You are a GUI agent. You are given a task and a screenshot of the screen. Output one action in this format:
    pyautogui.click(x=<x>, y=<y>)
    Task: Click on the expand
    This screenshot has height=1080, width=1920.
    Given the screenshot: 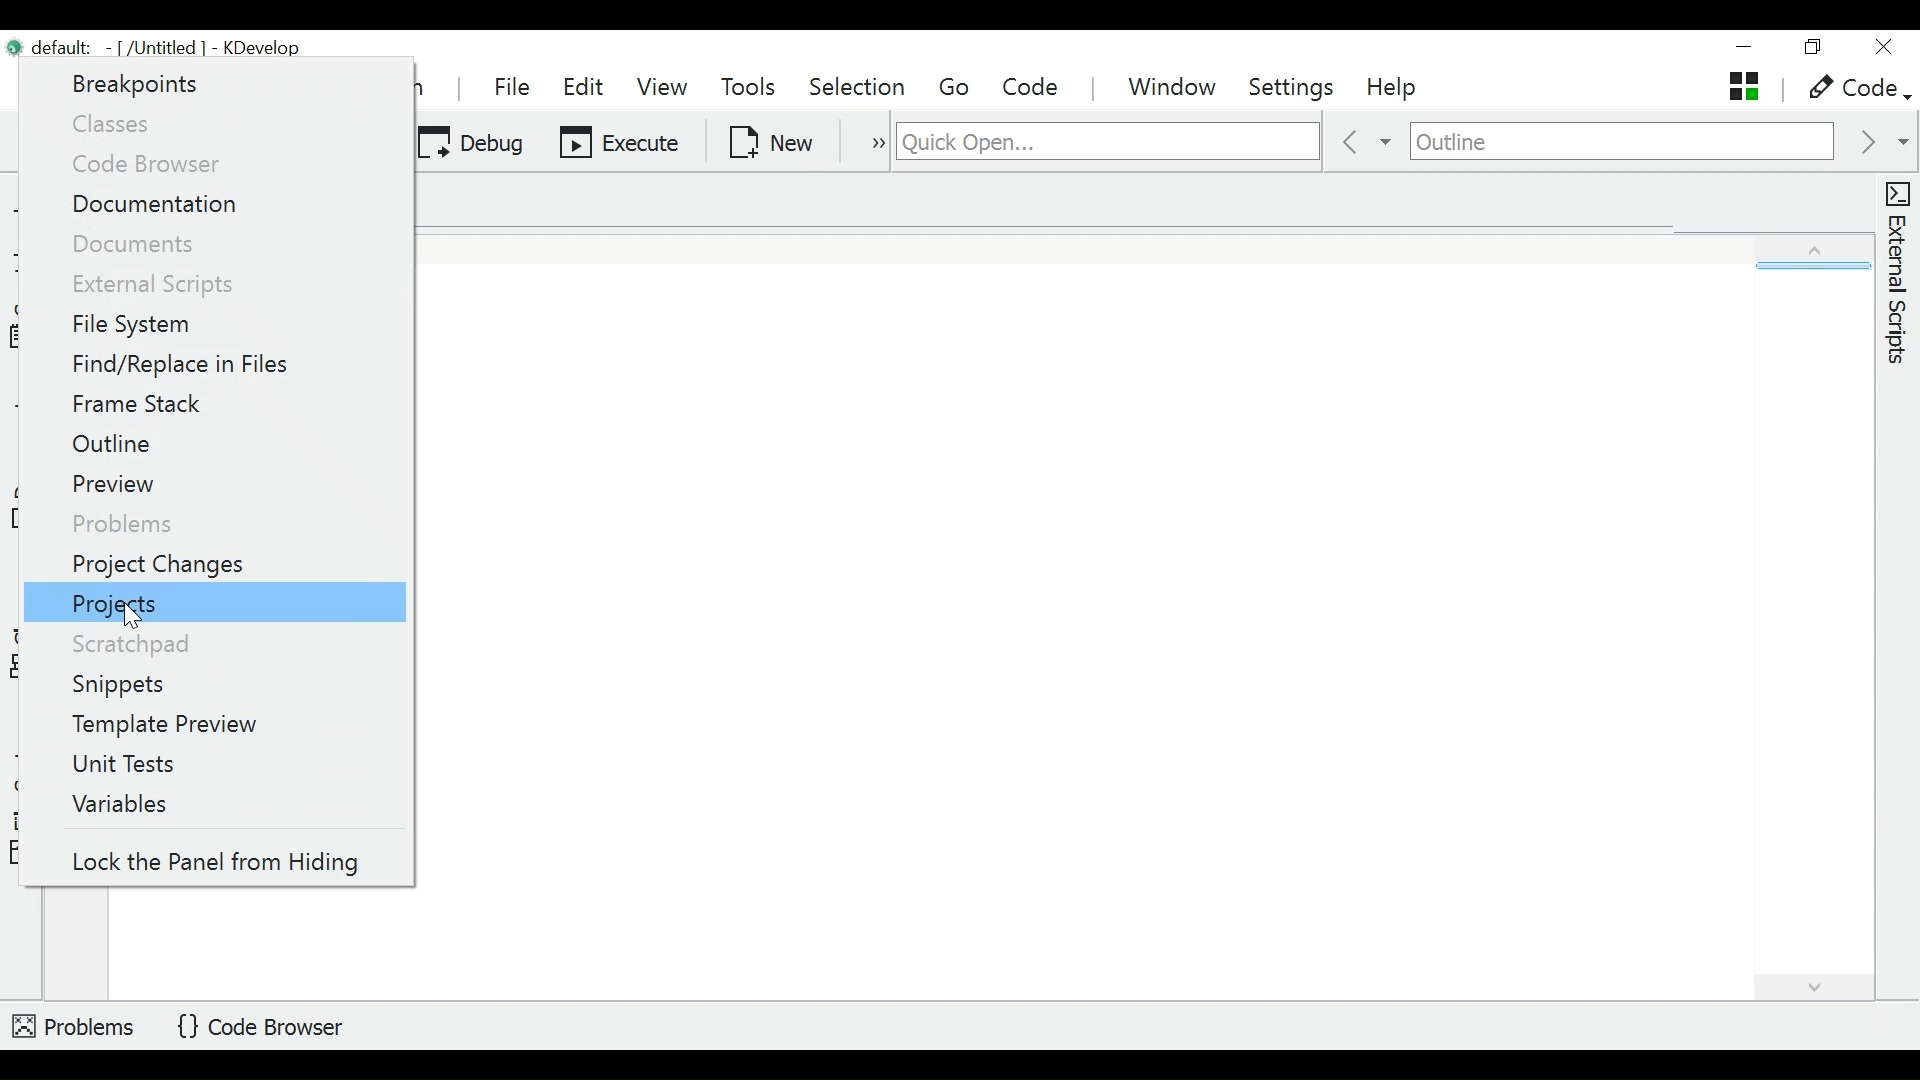 What is the action you would take?
    pyautogui.click(x=1790, y=259)
    